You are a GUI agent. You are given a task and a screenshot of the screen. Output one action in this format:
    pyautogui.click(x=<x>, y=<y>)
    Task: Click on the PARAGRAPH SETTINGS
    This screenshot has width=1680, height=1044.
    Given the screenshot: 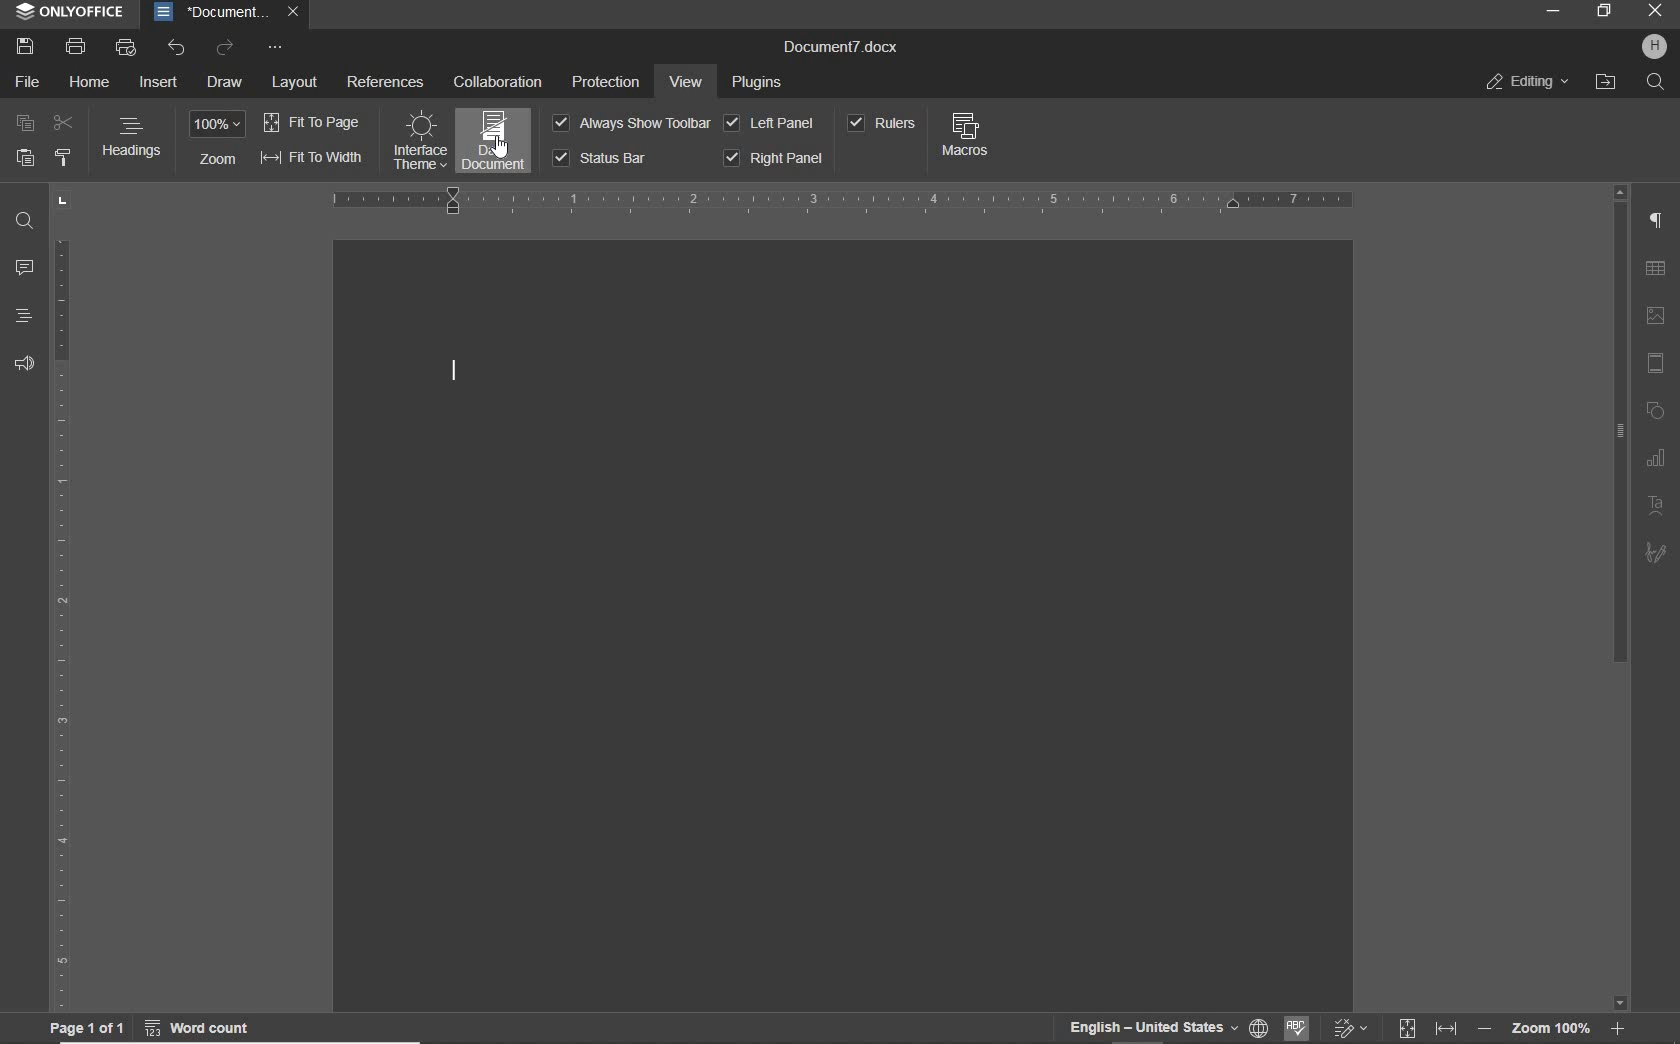 What is the action you would take?
    pyautogui.click(x=1656, y=221)
    